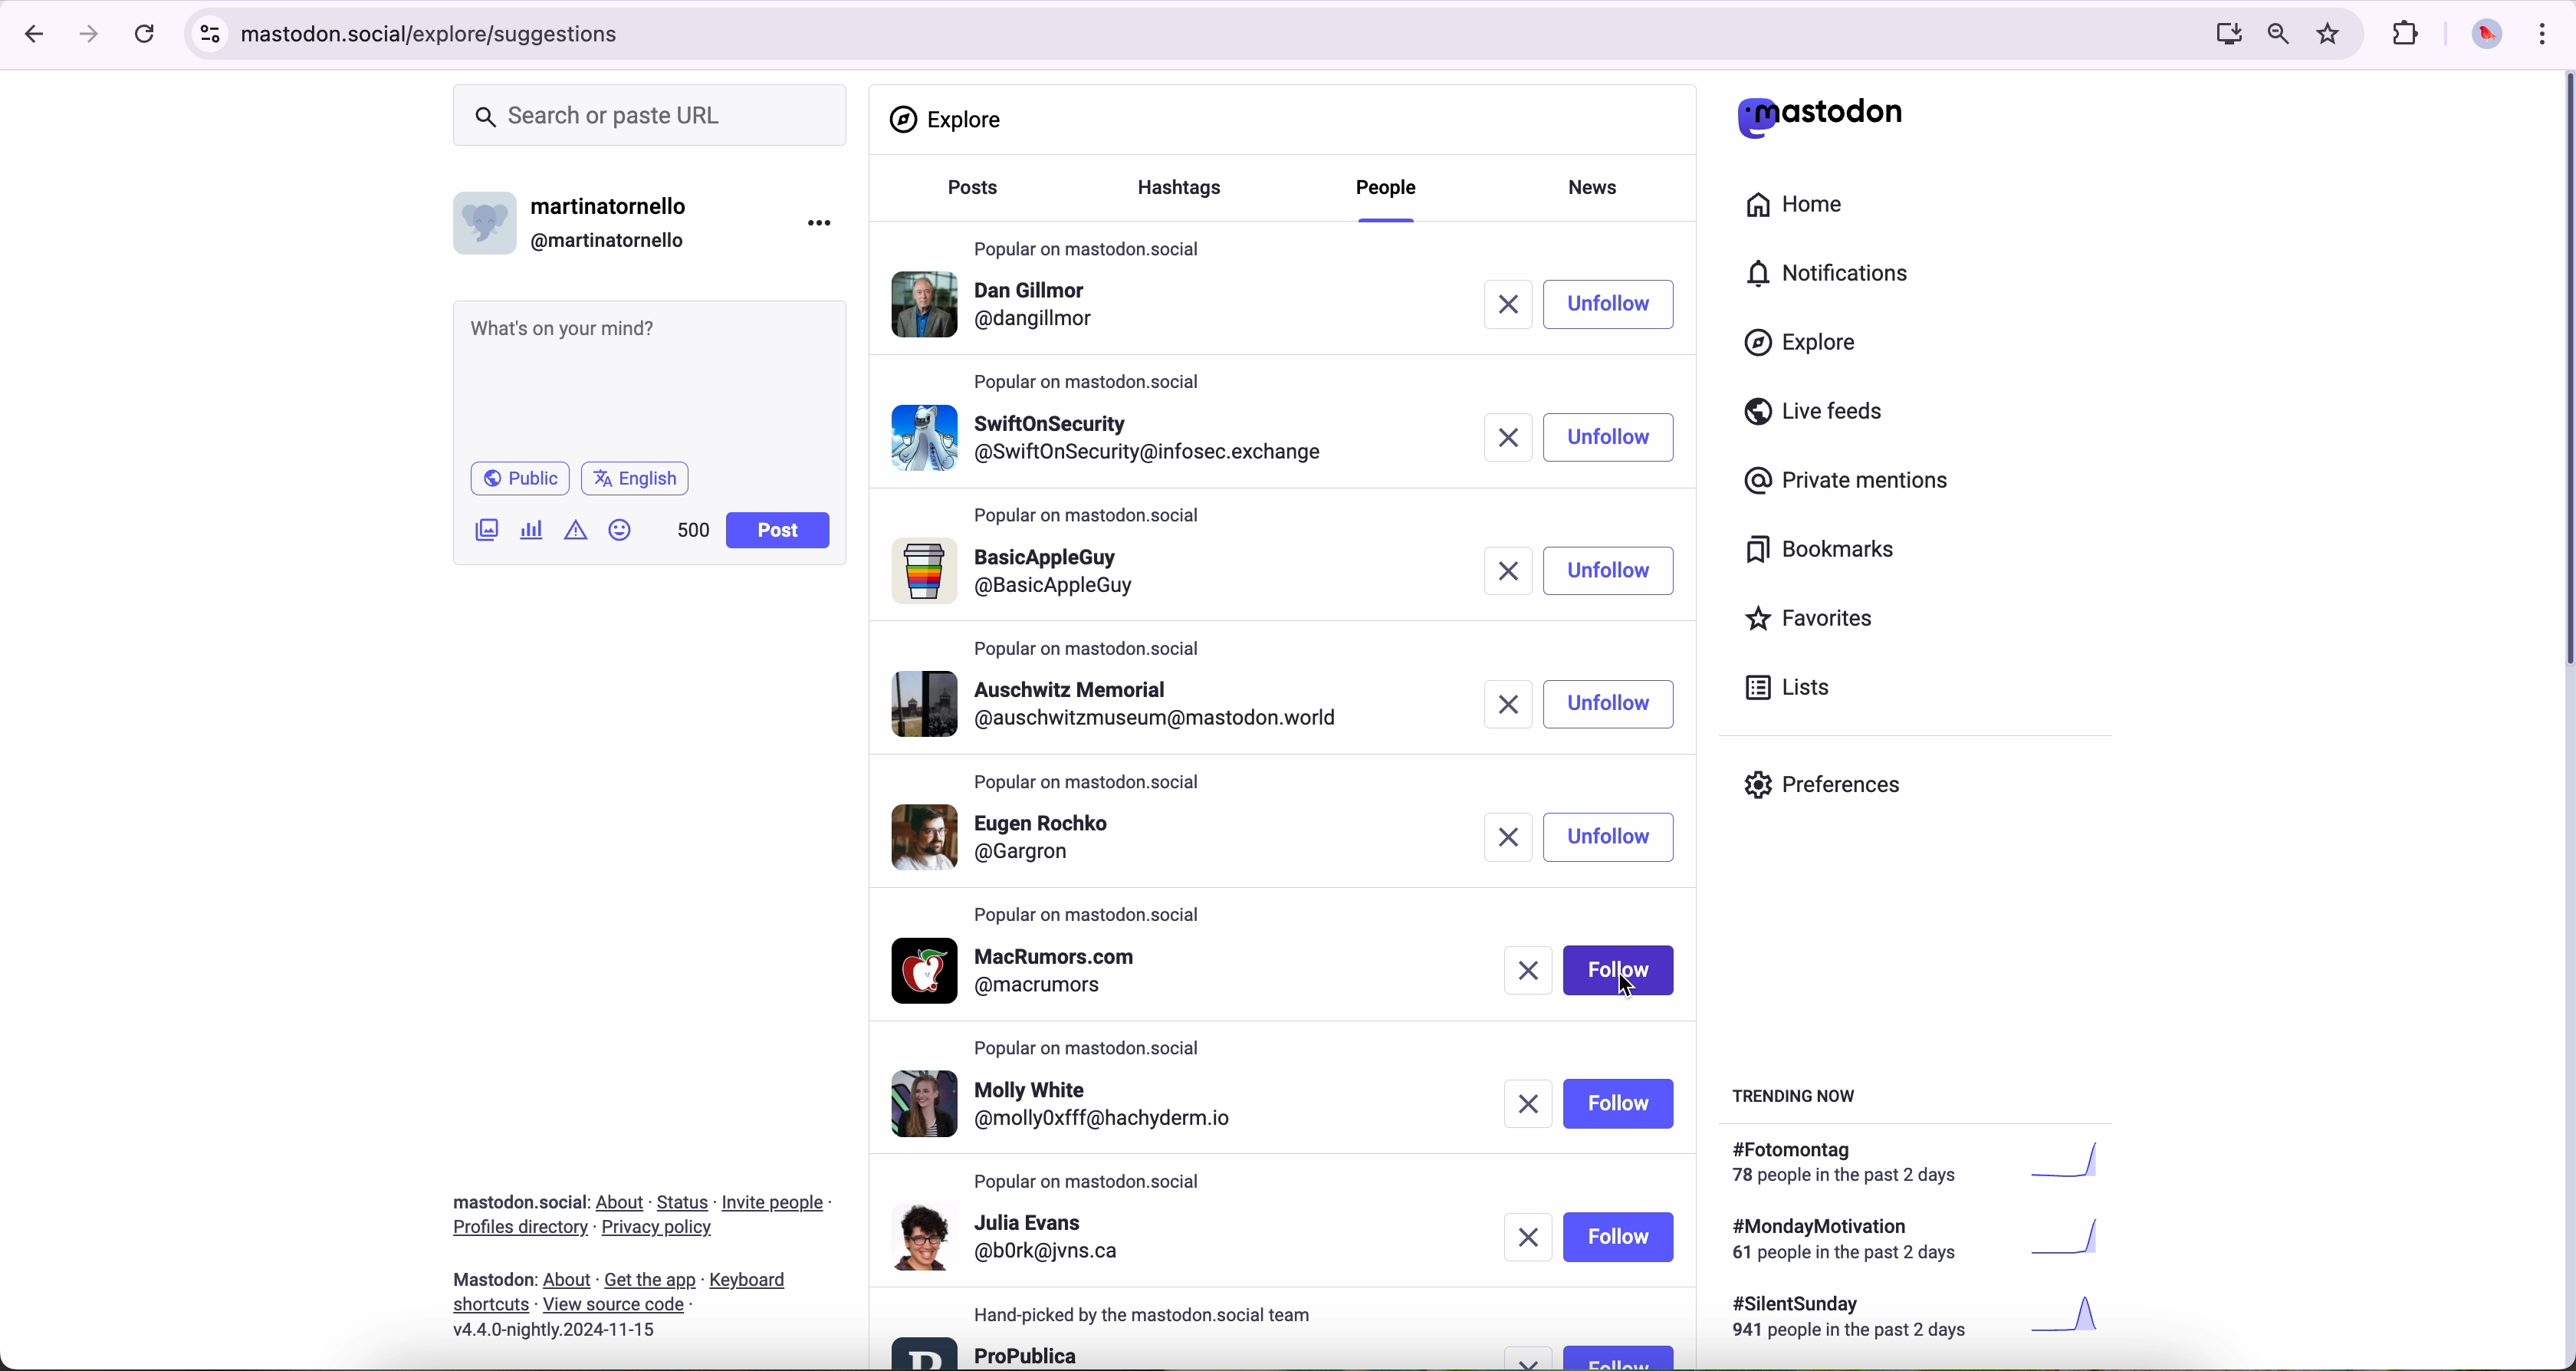 The image size is (2576, 1371). What do you see at coordinates (1611, 704) in the screenshot?
I see `unfollow` at bounding box center [1611, 704].